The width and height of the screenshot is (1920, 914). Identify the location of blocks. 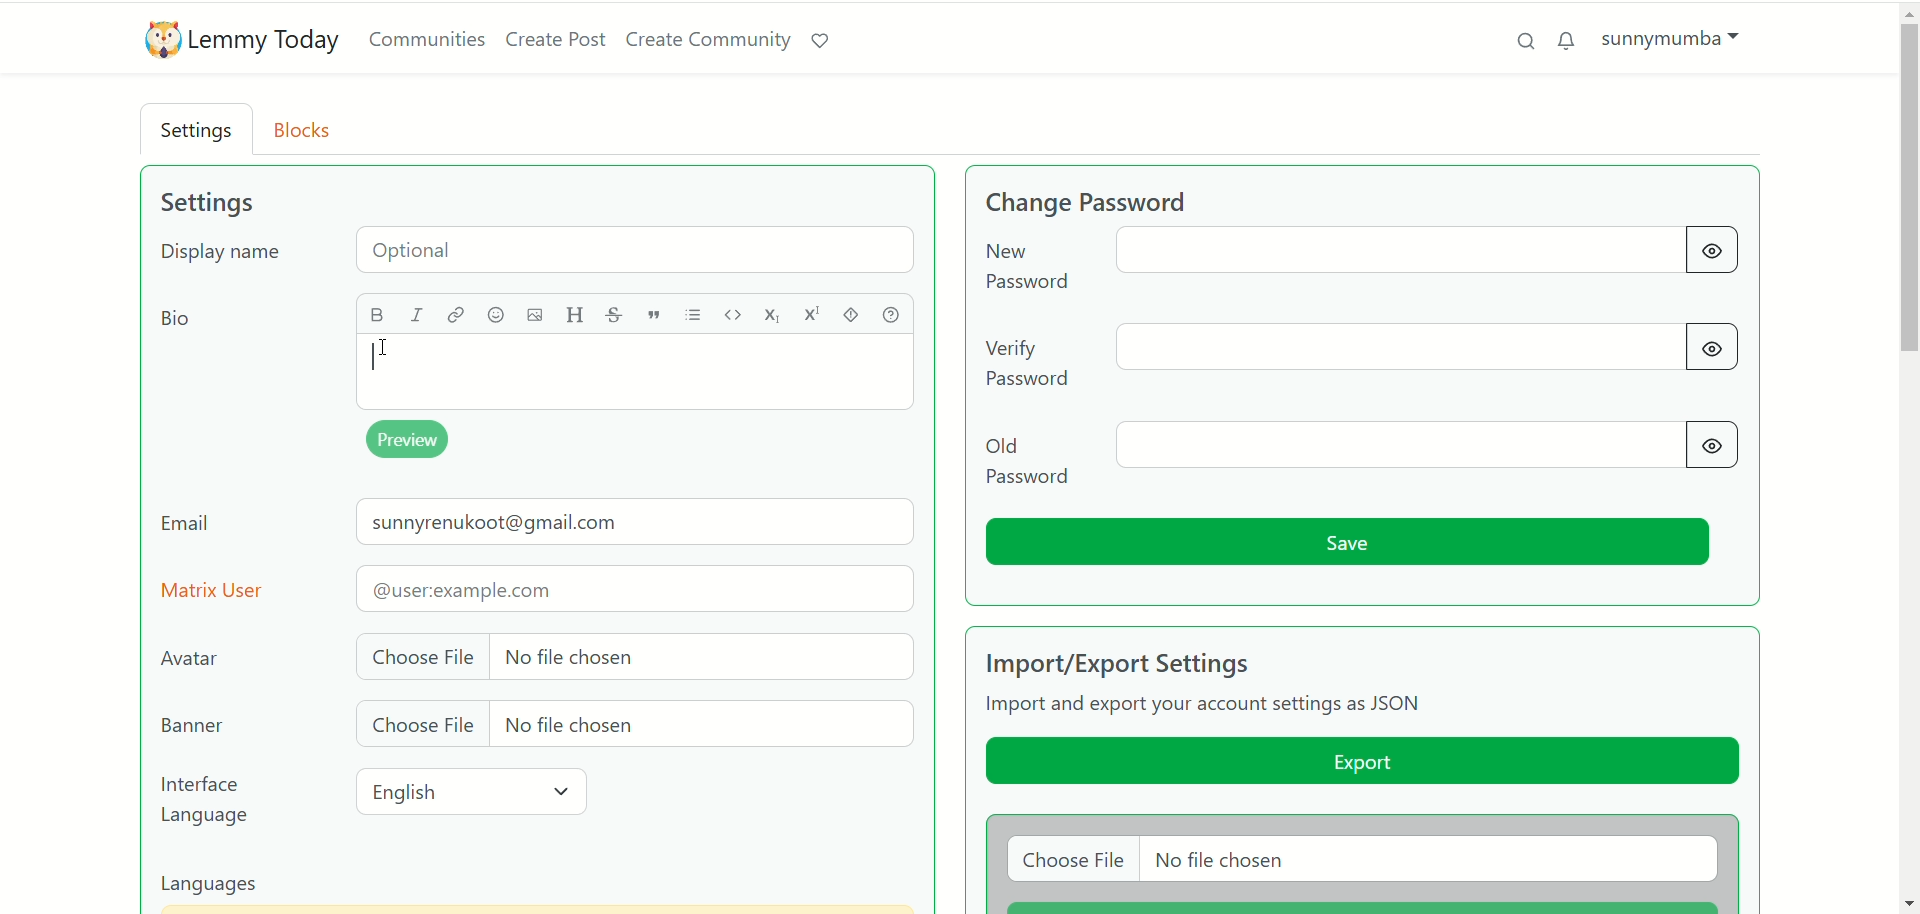
(309, 128).